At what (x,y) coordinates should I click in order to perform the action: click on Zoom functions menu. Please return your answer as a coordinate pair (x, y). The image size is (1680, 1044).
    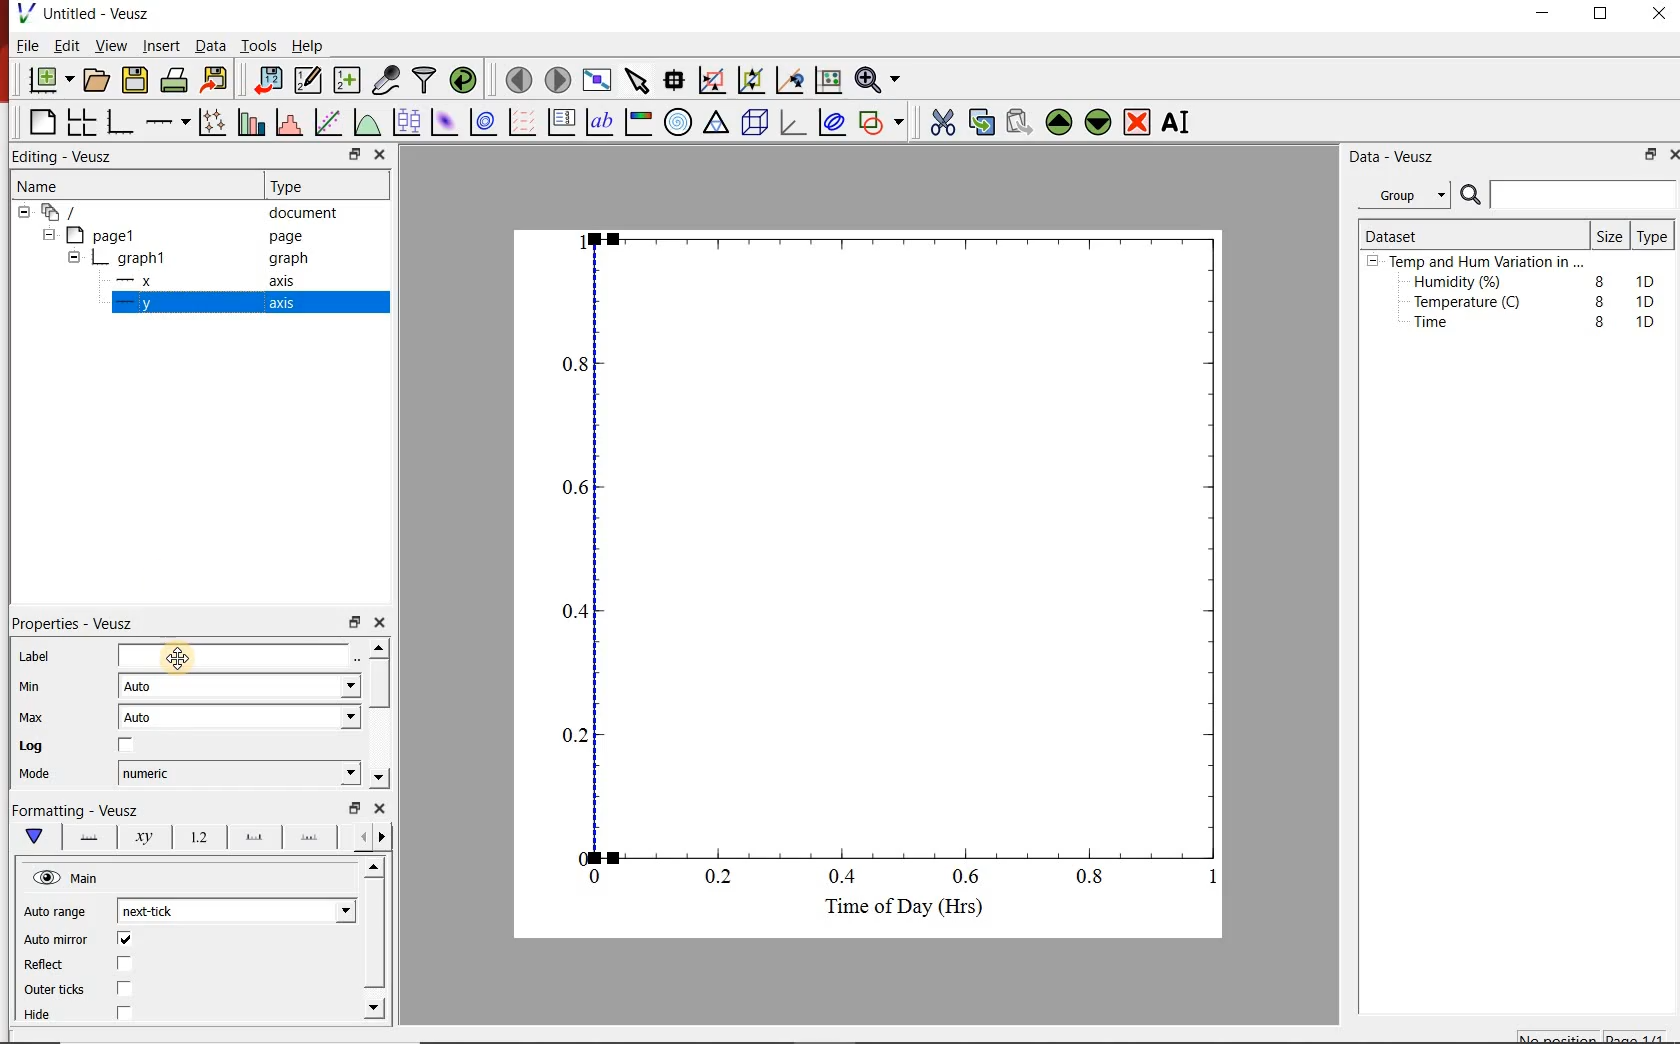
    Looking at the image, I should click on (877, 79).